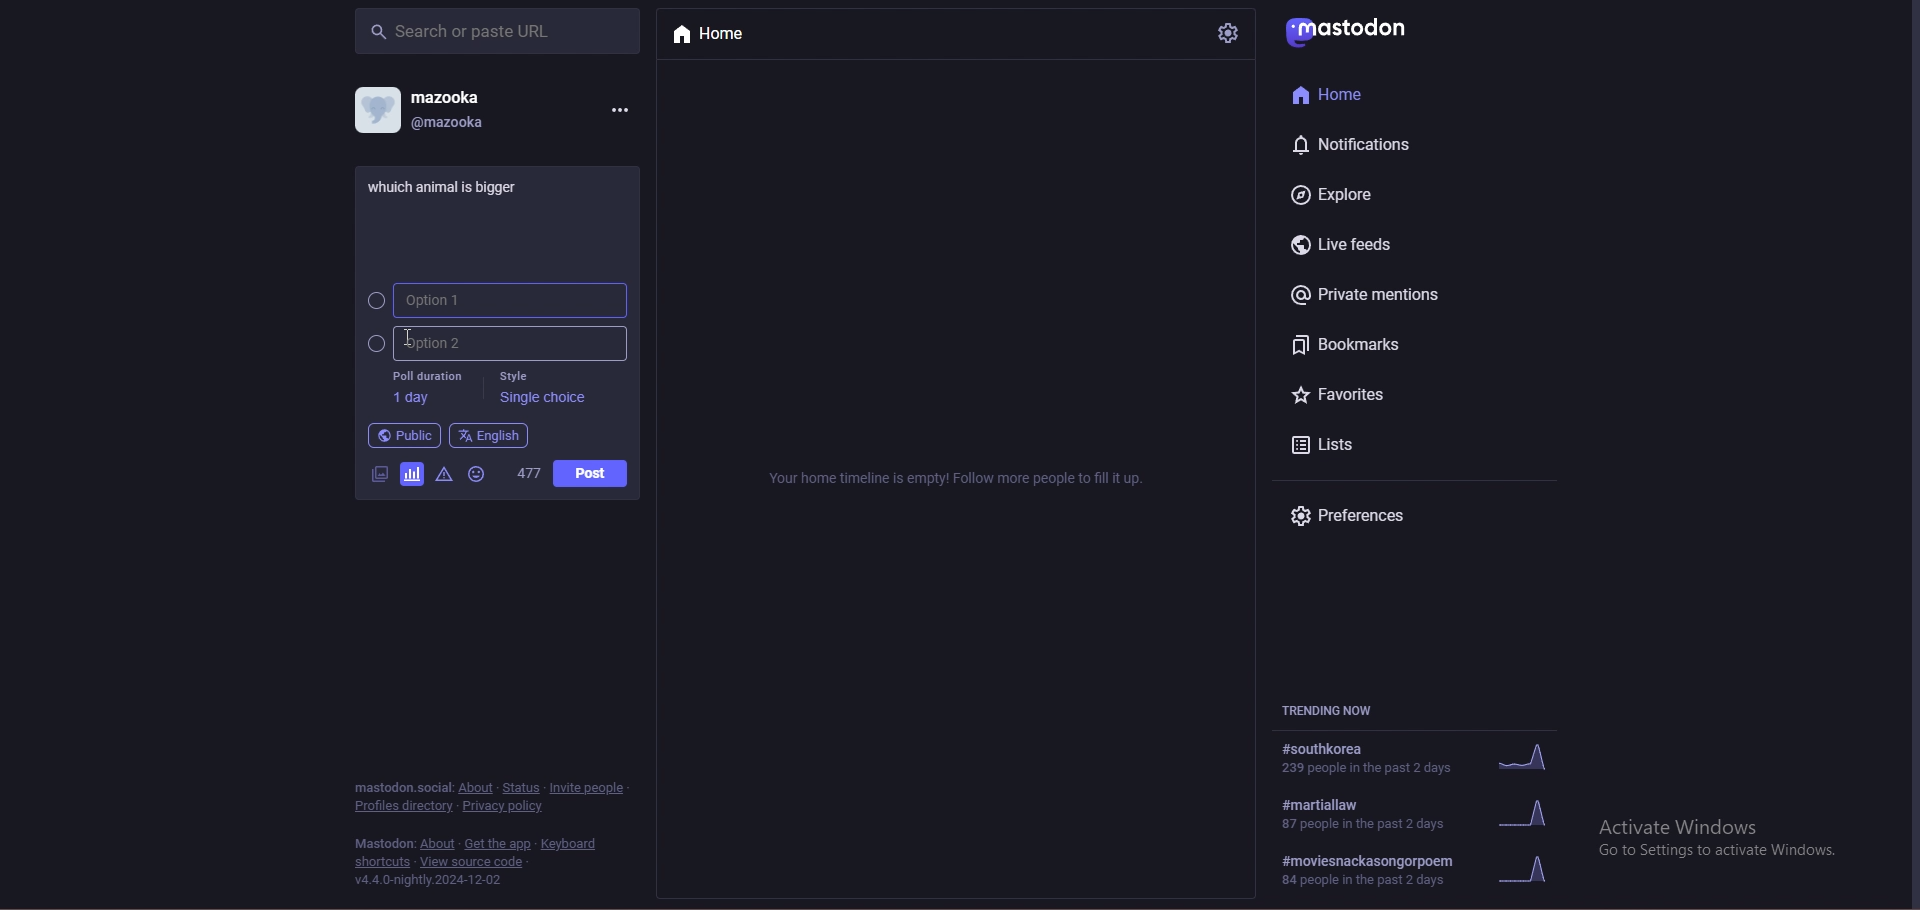 The width and height of the screenshot is (1920, 910). What do you see at coordinates (1370, 517) in the screenshot?
I see `preferences` at bounding box center [1370, 517].